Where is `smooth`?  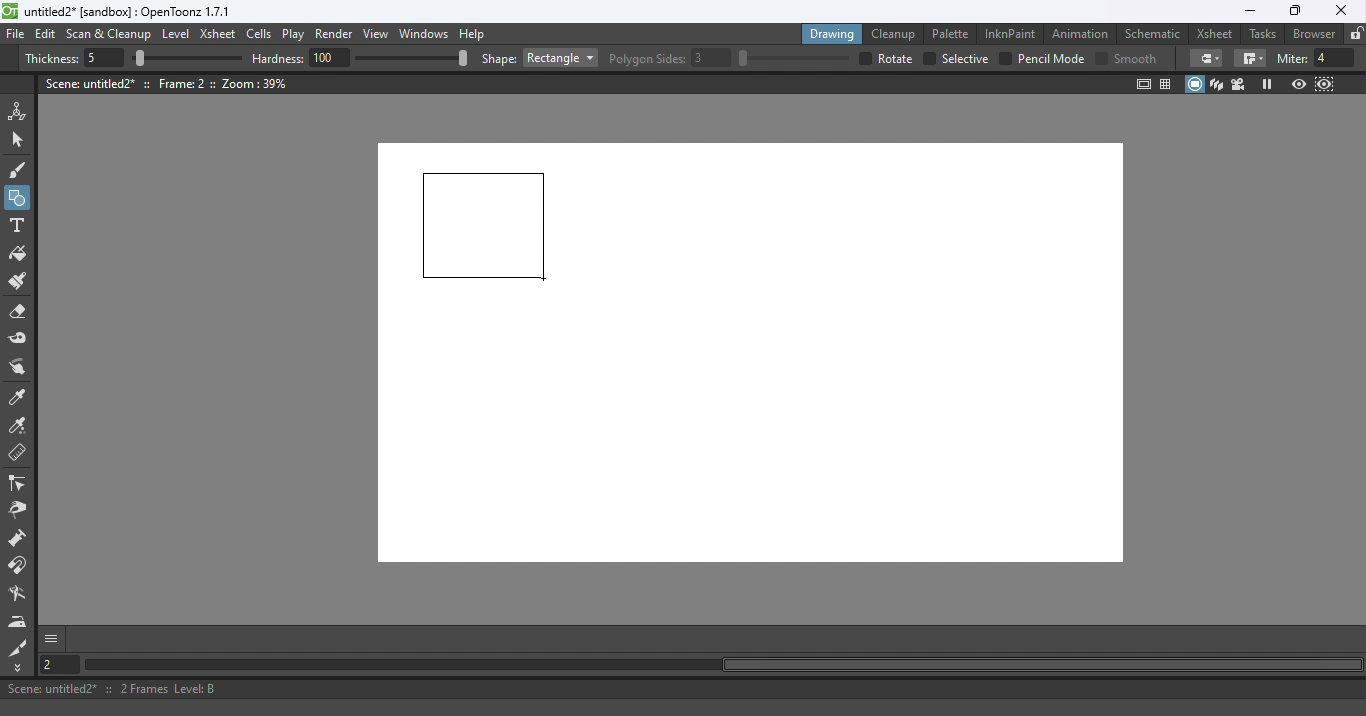
smooth is located at coordinates (1138, 58).